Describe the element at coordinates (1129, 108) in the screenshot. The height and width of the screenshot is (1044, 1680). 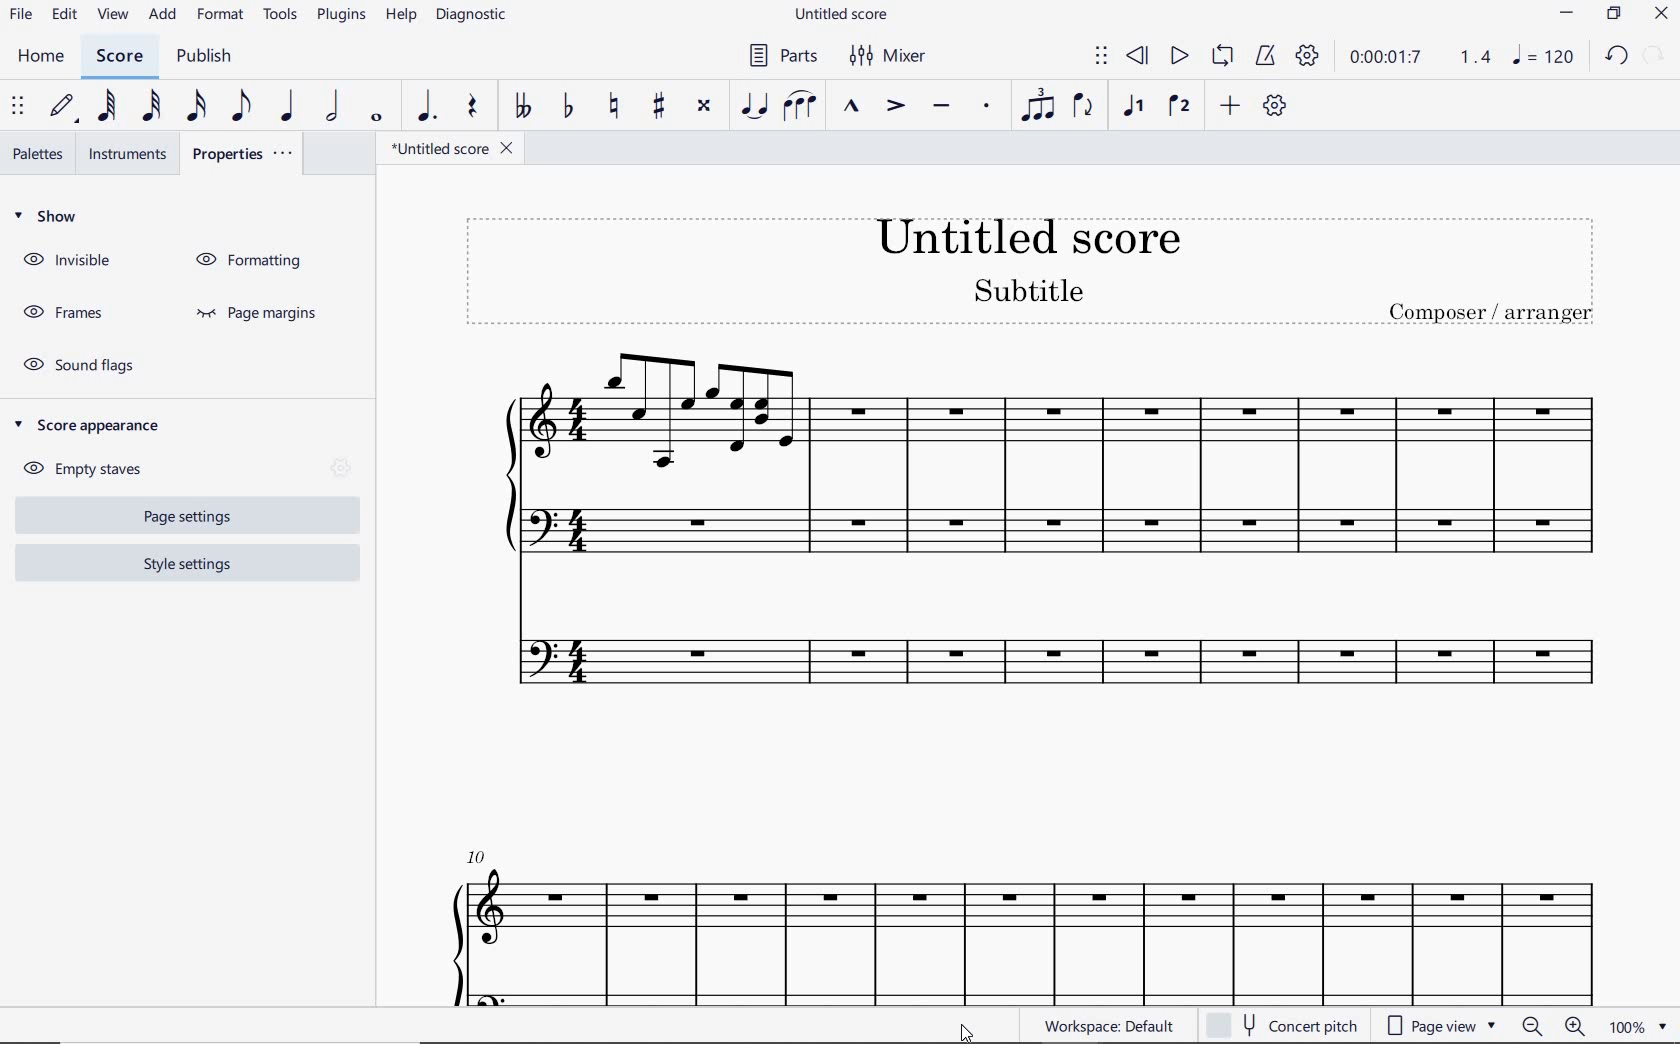
I see `VOICE 1` at that location.